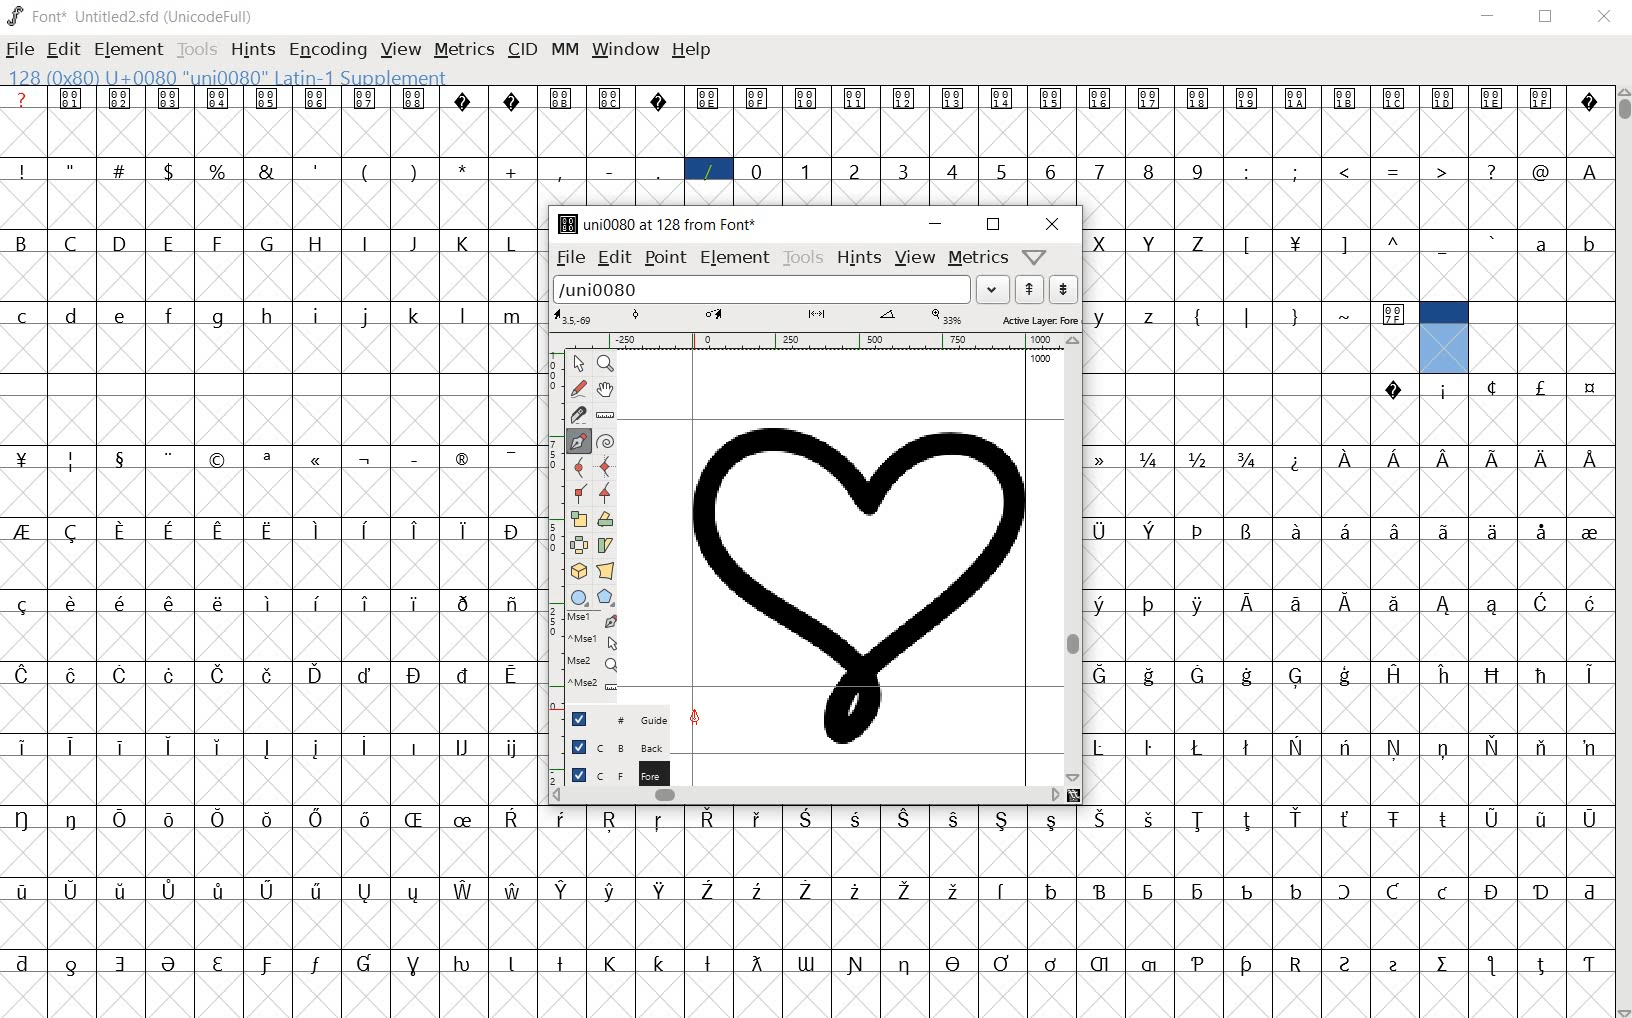  Describe the element at coordinates (122, 890) in the screenshot. I see `glyph` at that location.